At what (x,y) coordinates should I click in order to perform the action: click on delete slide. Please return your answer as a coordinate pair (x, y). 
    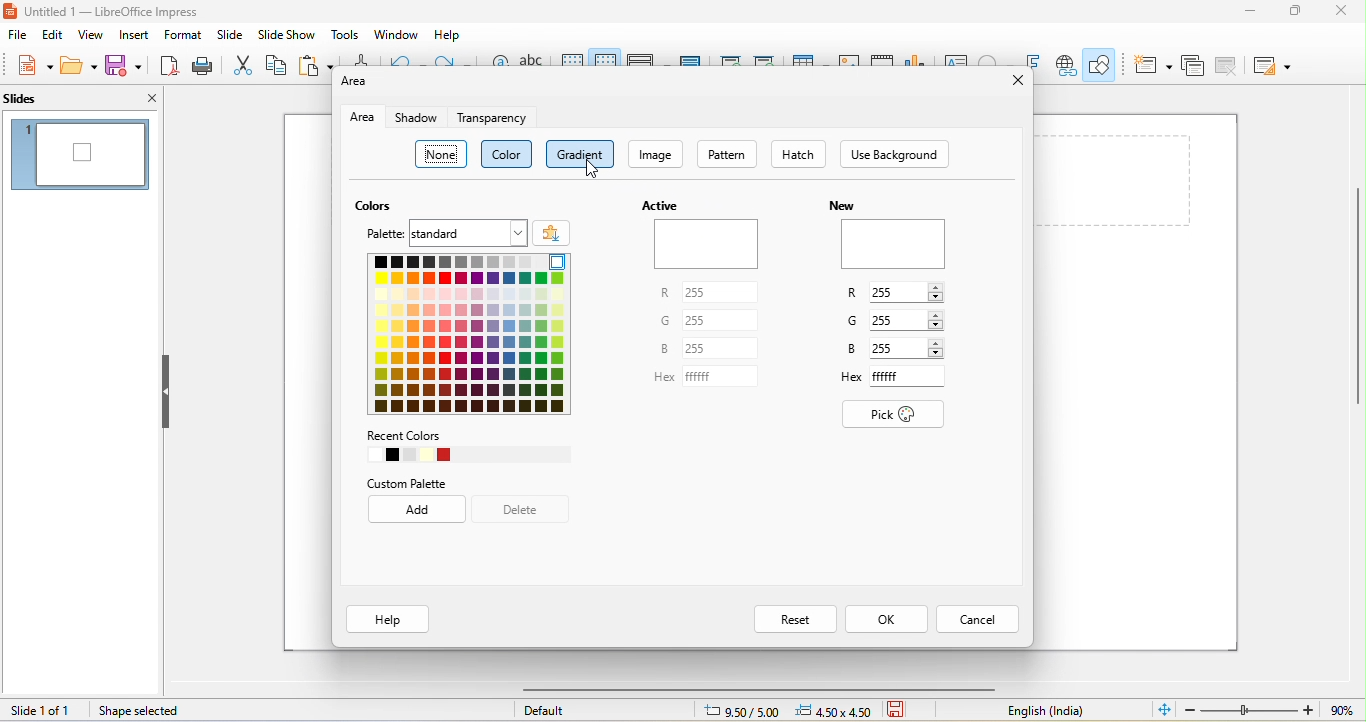
    Looking at the image, I should click on (1226, 65).